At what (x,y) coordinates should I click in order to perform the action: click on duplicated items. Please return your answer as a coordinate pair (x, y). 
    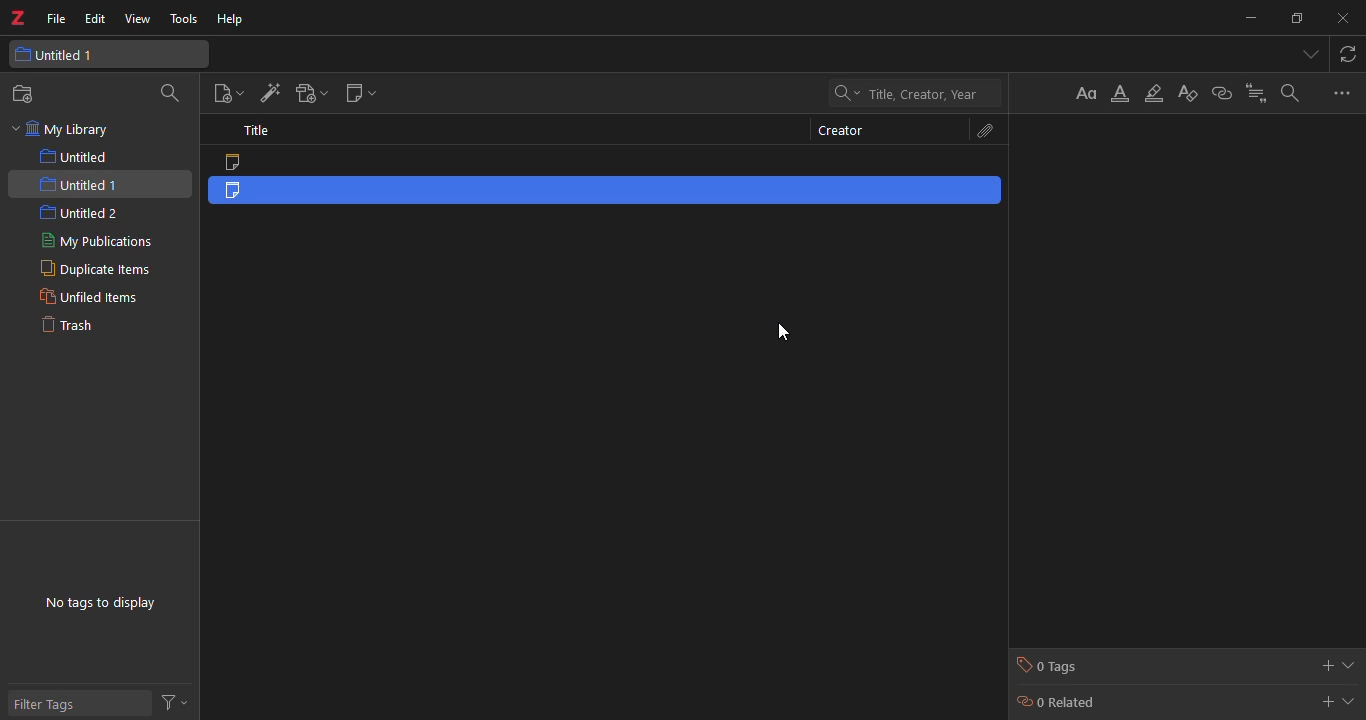
    Looking at the image, I should click on (92, 269).